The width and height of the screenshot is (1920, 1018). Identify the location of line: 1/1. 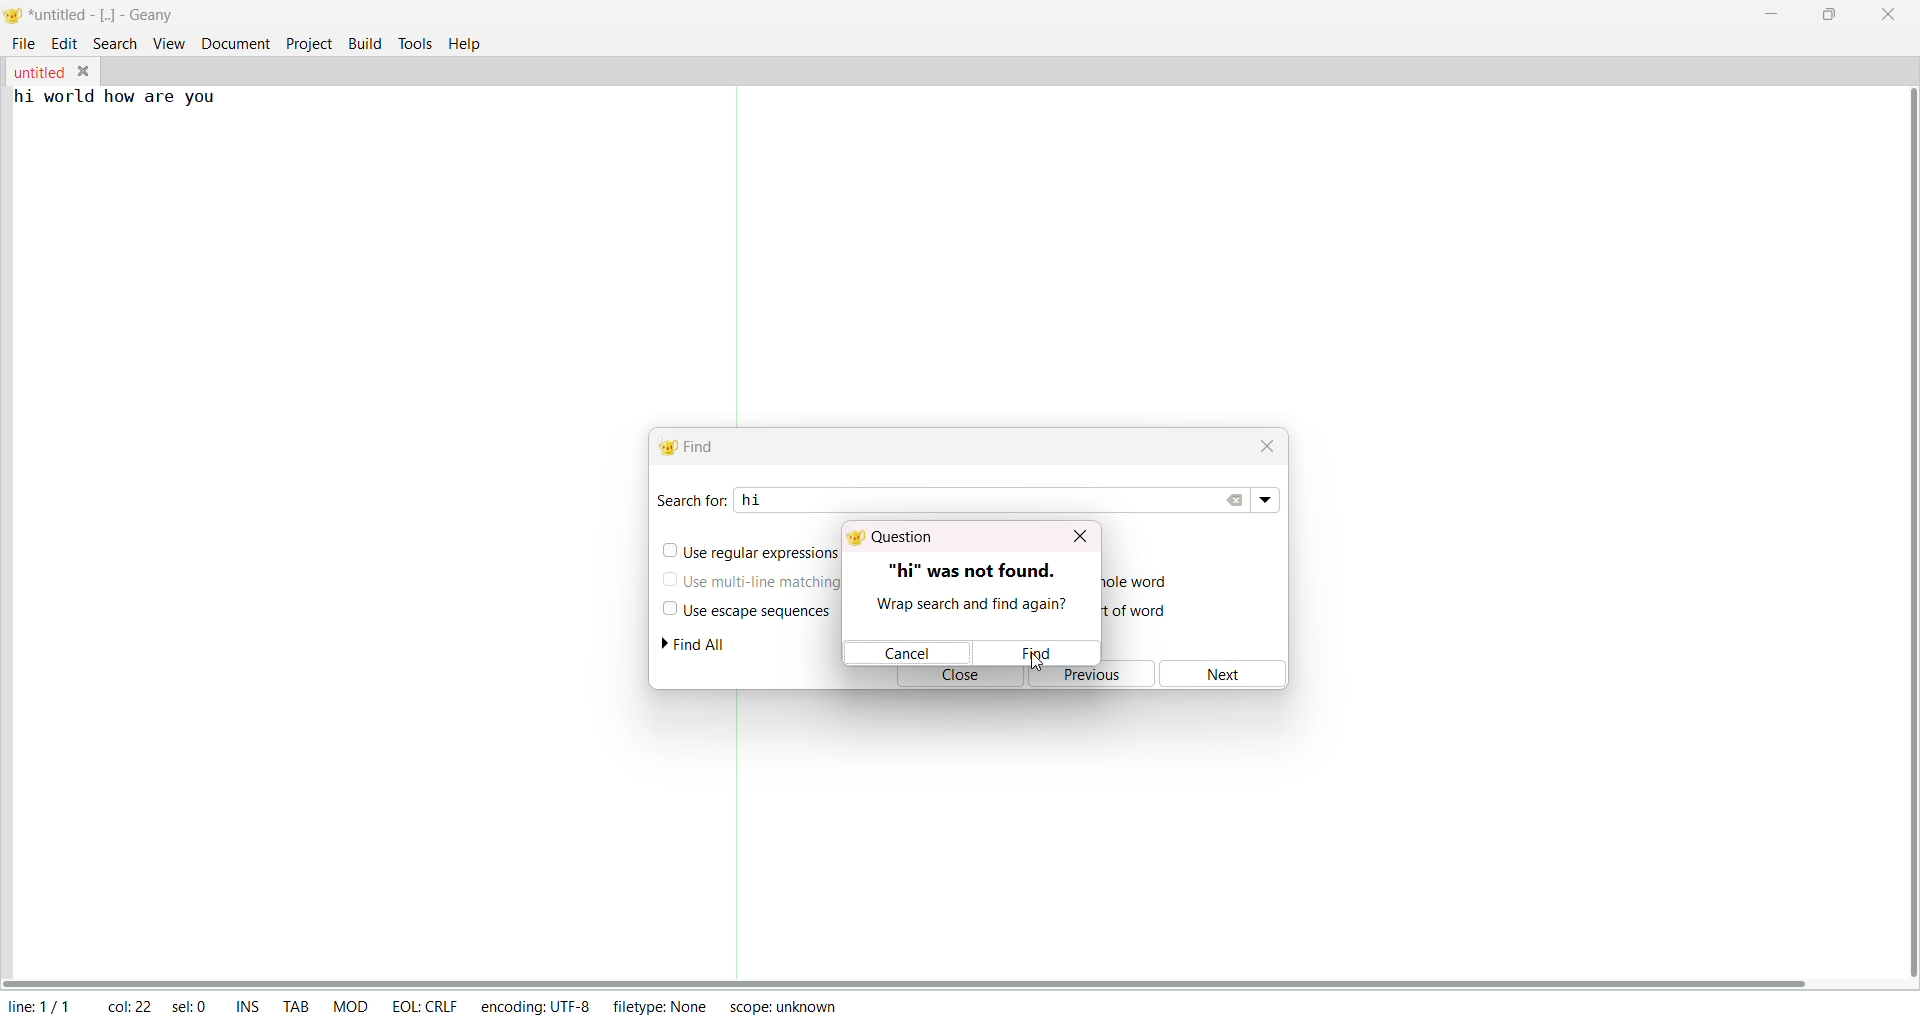
(40, 1006).